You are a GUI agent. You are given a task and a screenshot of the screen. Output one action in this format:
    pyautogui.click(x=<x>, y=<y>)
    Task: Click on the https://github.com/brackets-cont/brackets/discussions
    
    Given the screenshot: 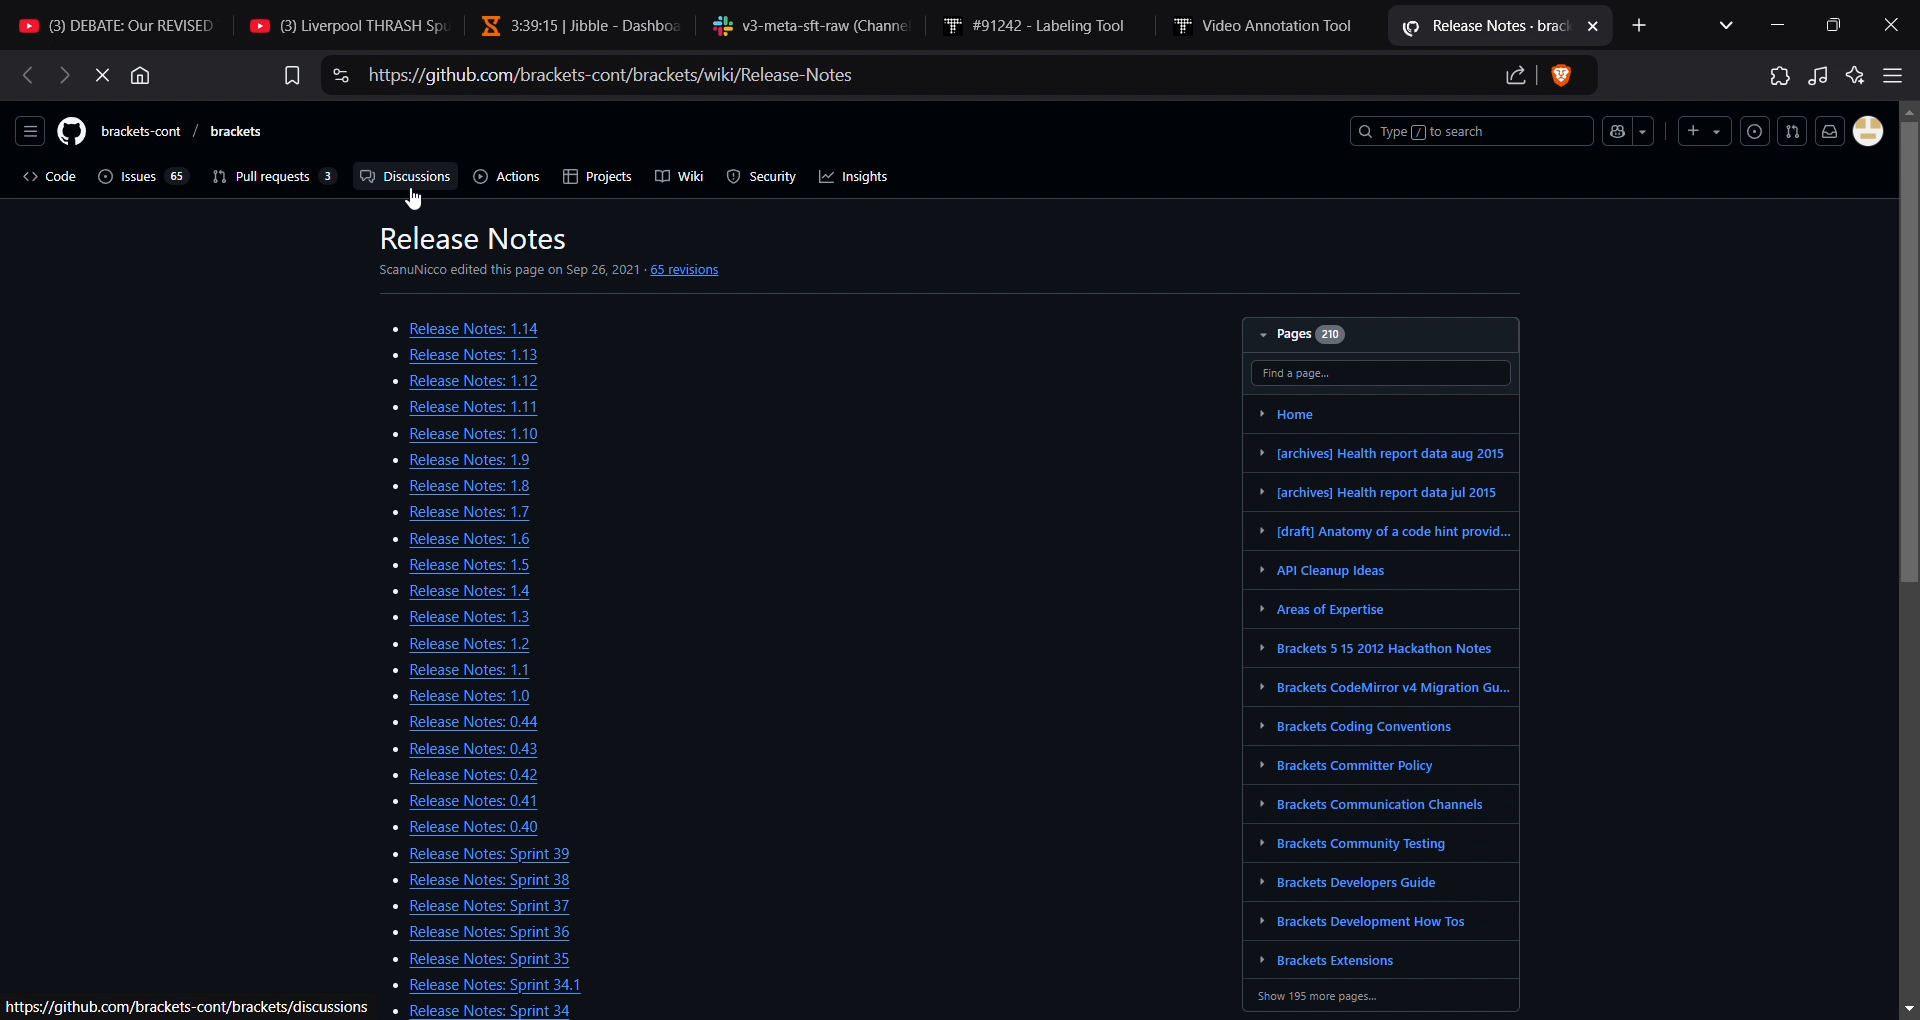 What is the action you would take?
    pyautogui.click(x=184, y=1006)
    